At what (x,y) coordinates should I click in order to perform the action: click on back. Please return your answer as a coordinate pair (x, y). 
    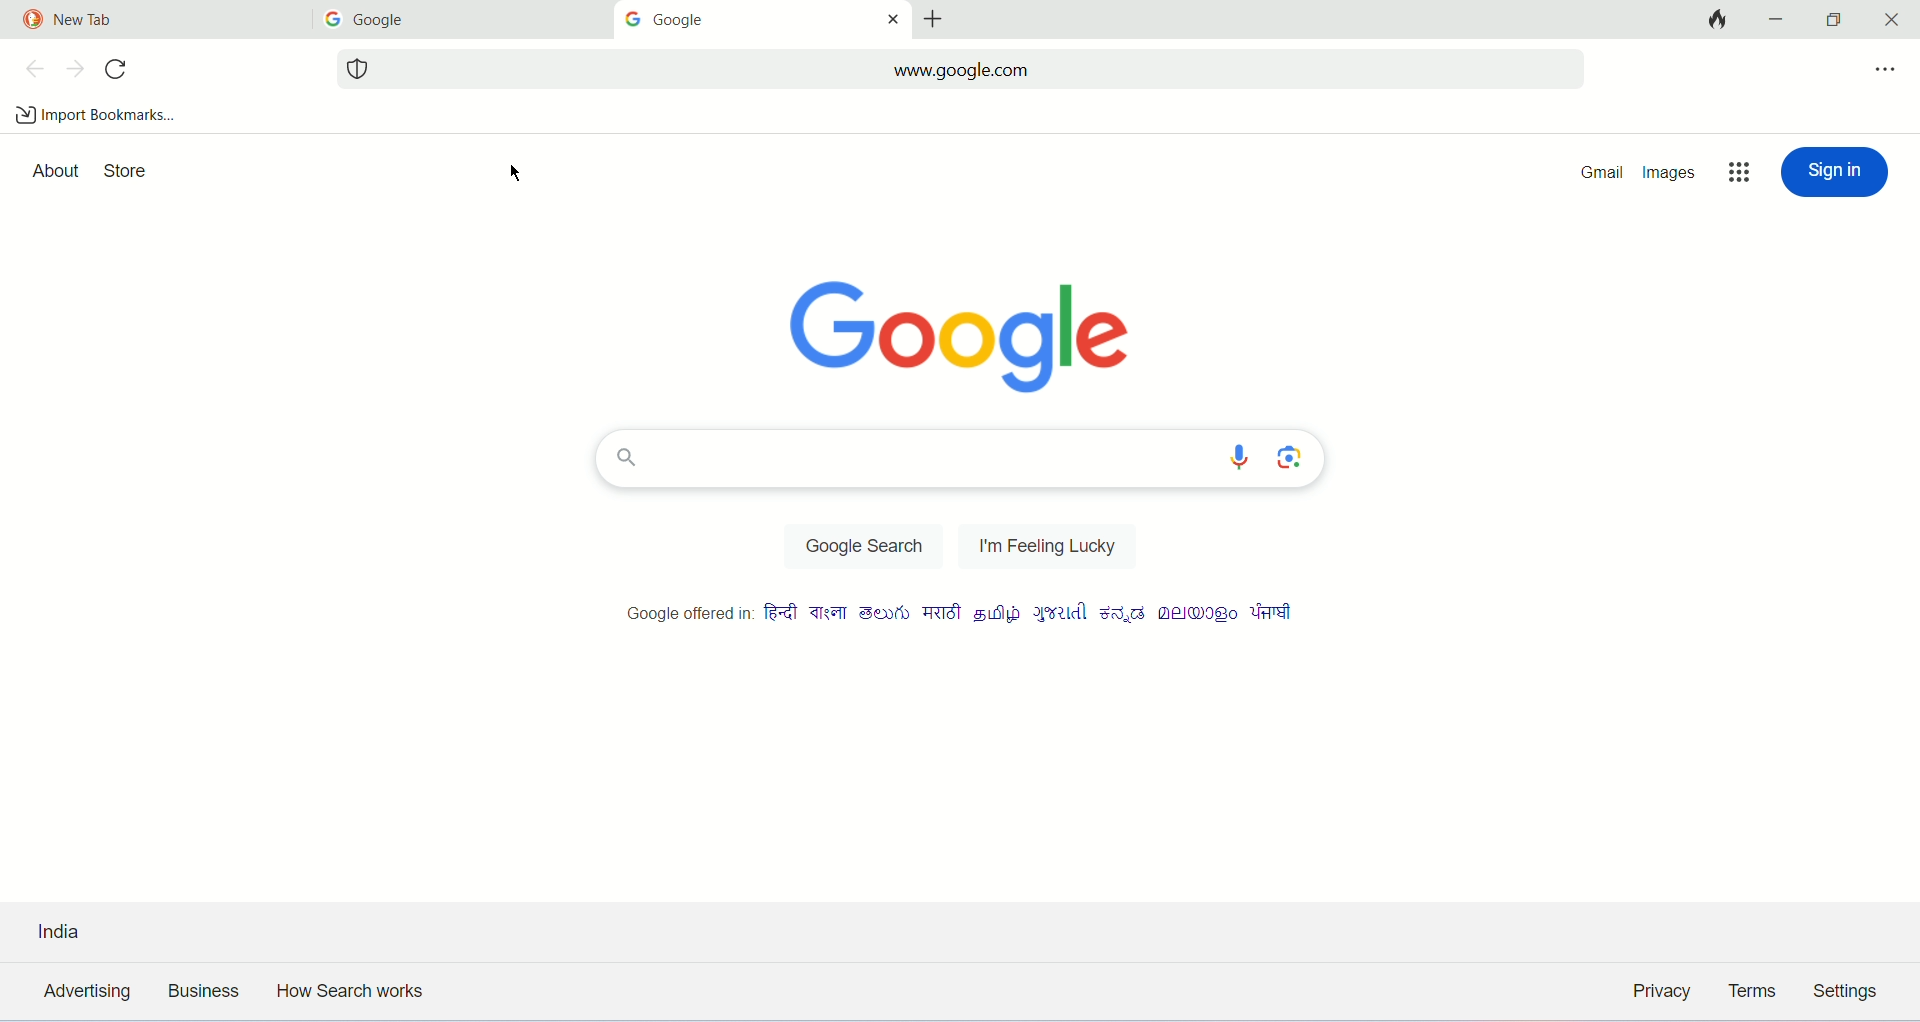
    Looking at the image, I should click on (35, 69).